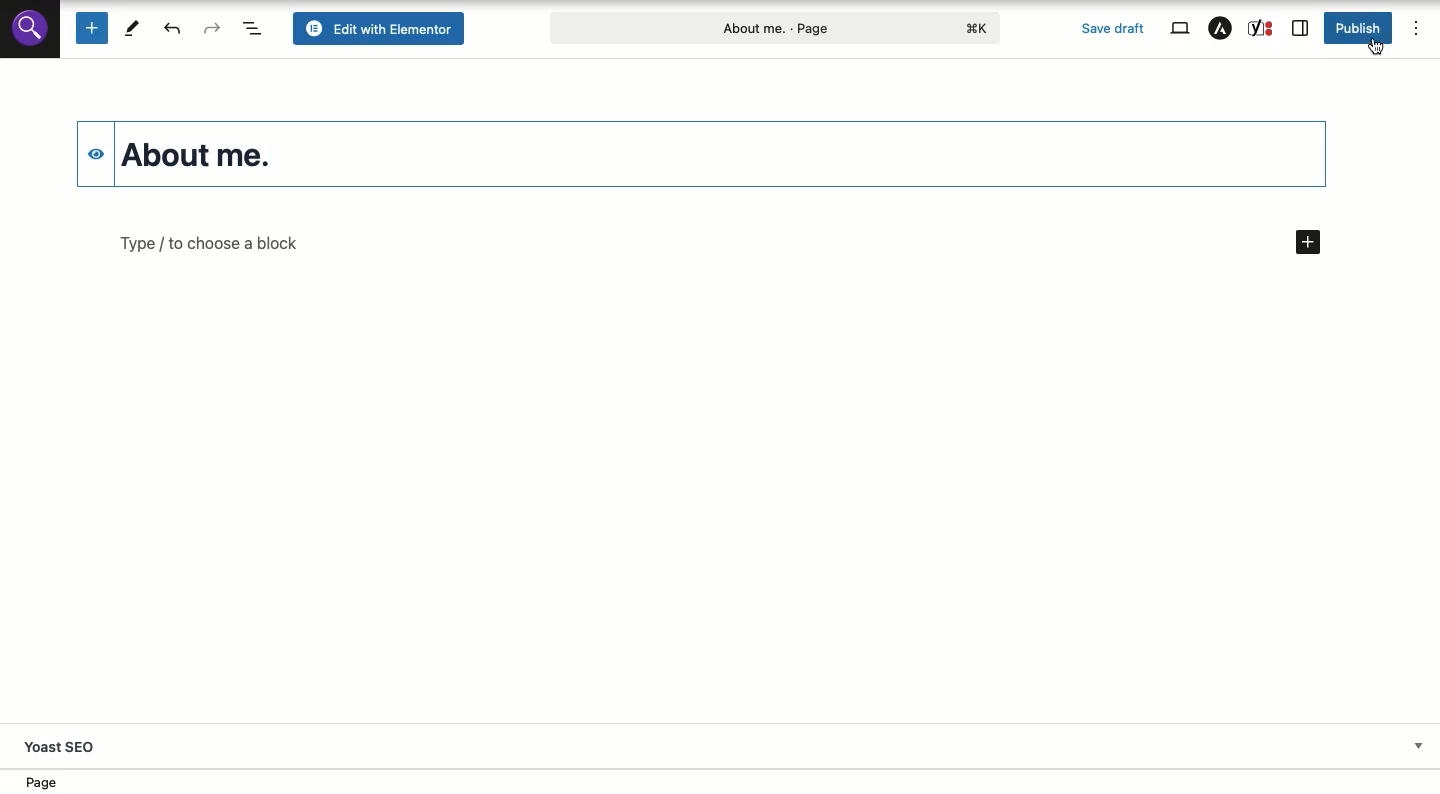  What do you see at coordinates (1223, 29) in the screenshot?
I see `Astra` at bounding box center [1223, 29].